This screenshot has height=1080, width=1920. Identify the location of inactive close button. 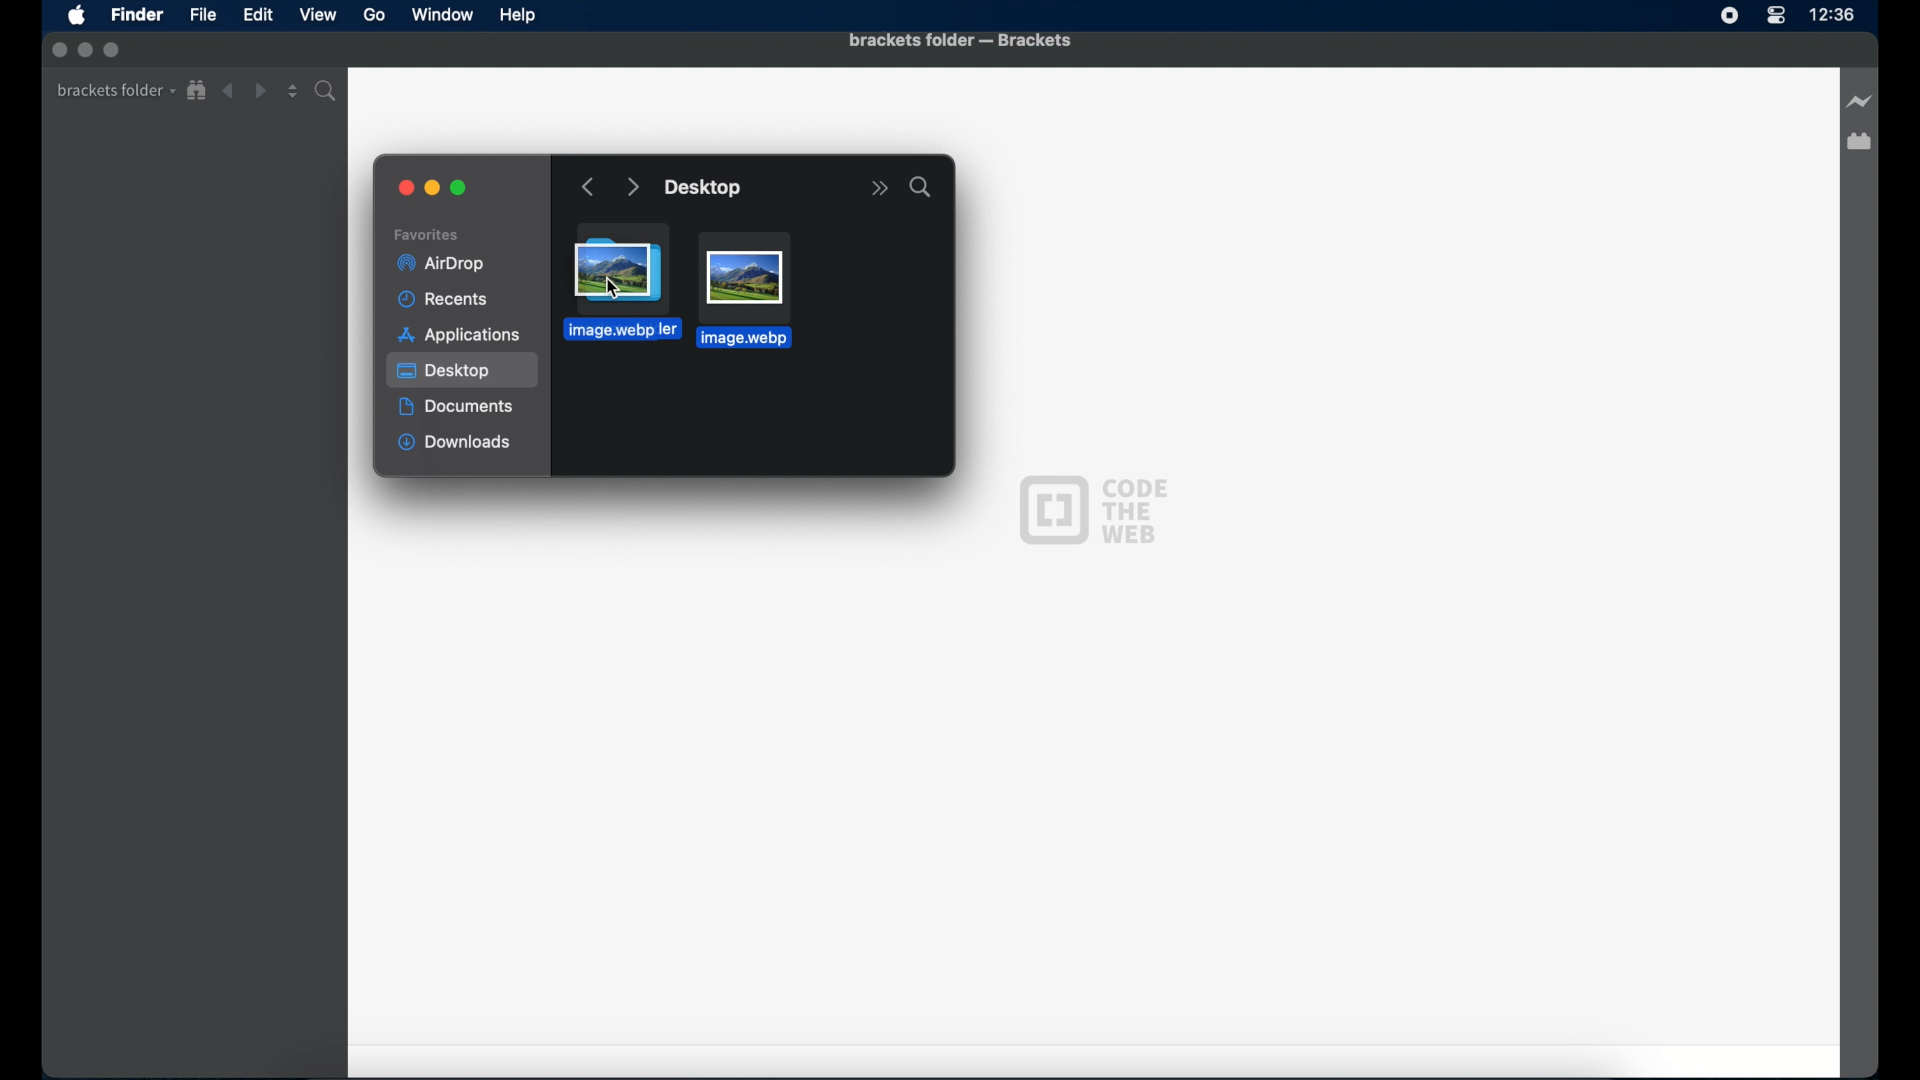
(59, 50).